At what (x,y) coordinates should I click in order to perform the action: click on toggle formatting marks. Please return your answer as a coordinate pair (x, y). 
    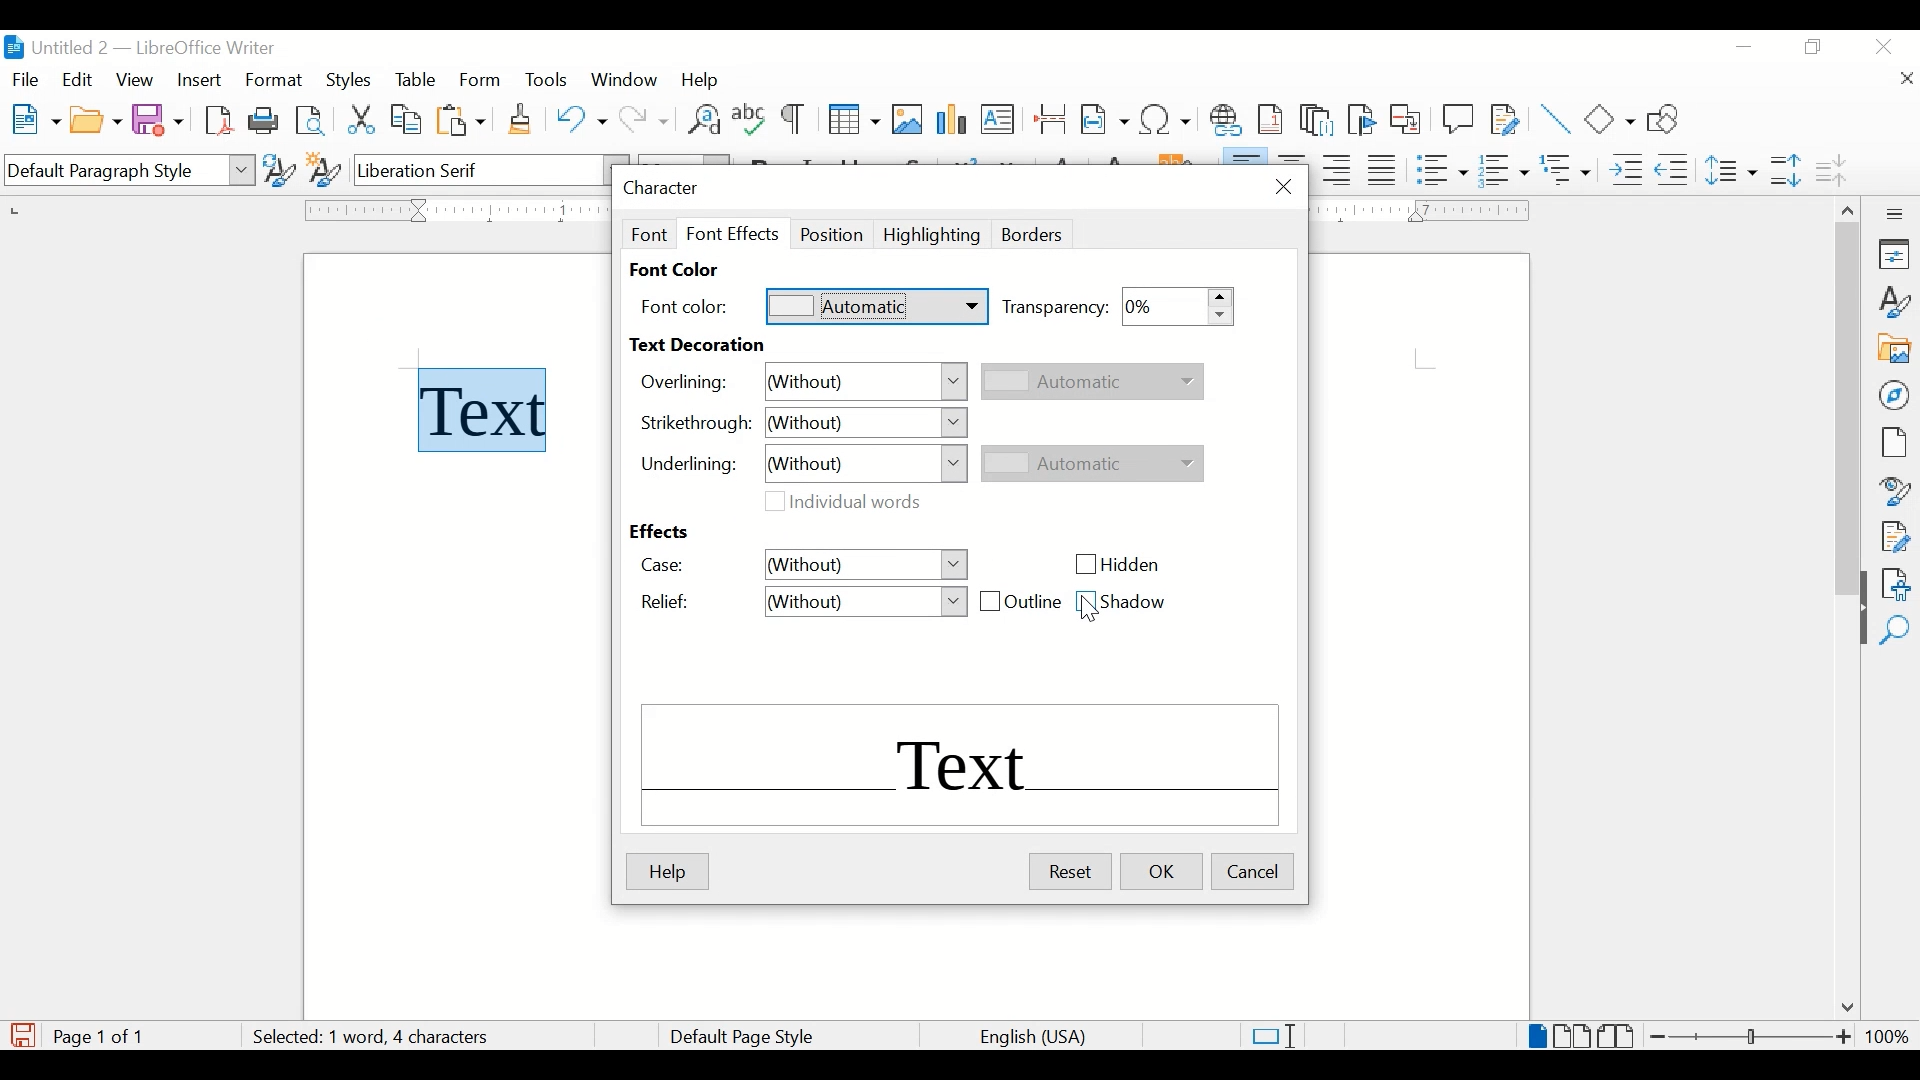
    Looking at the image, I should click on (795, 121).